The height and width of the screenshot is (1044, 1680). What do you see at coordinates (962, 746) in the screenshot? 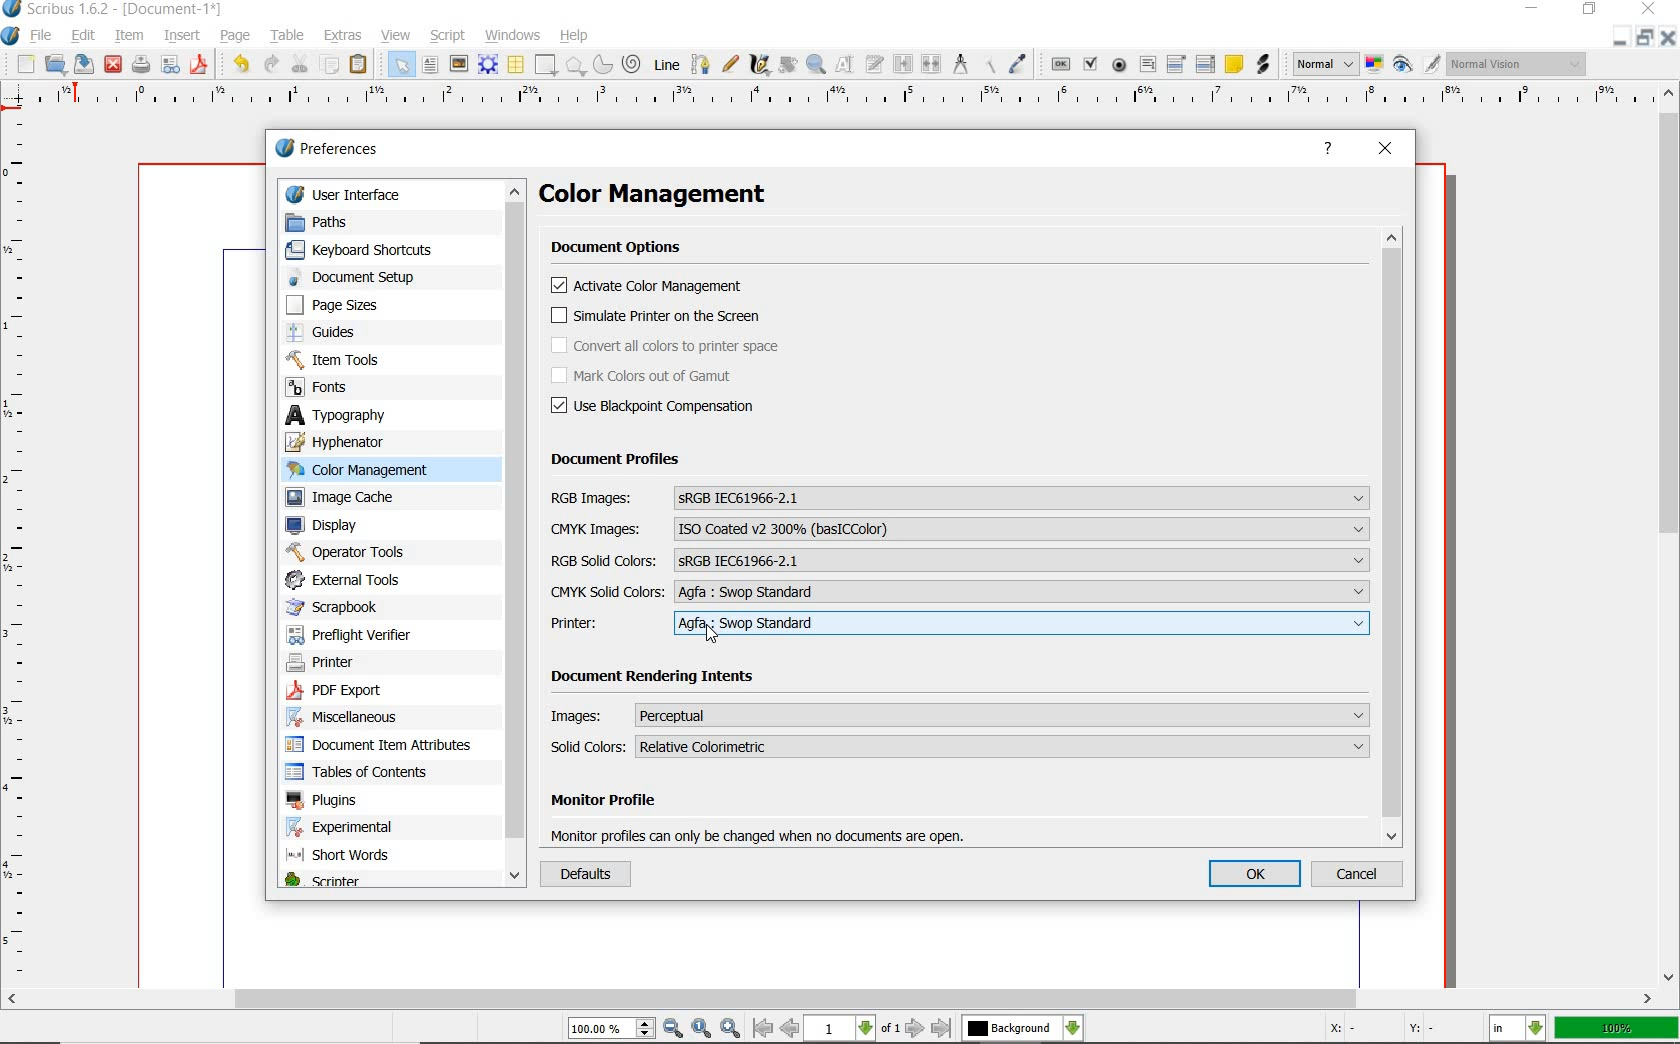
I see `solid colors` at bounding box center [962, 746].